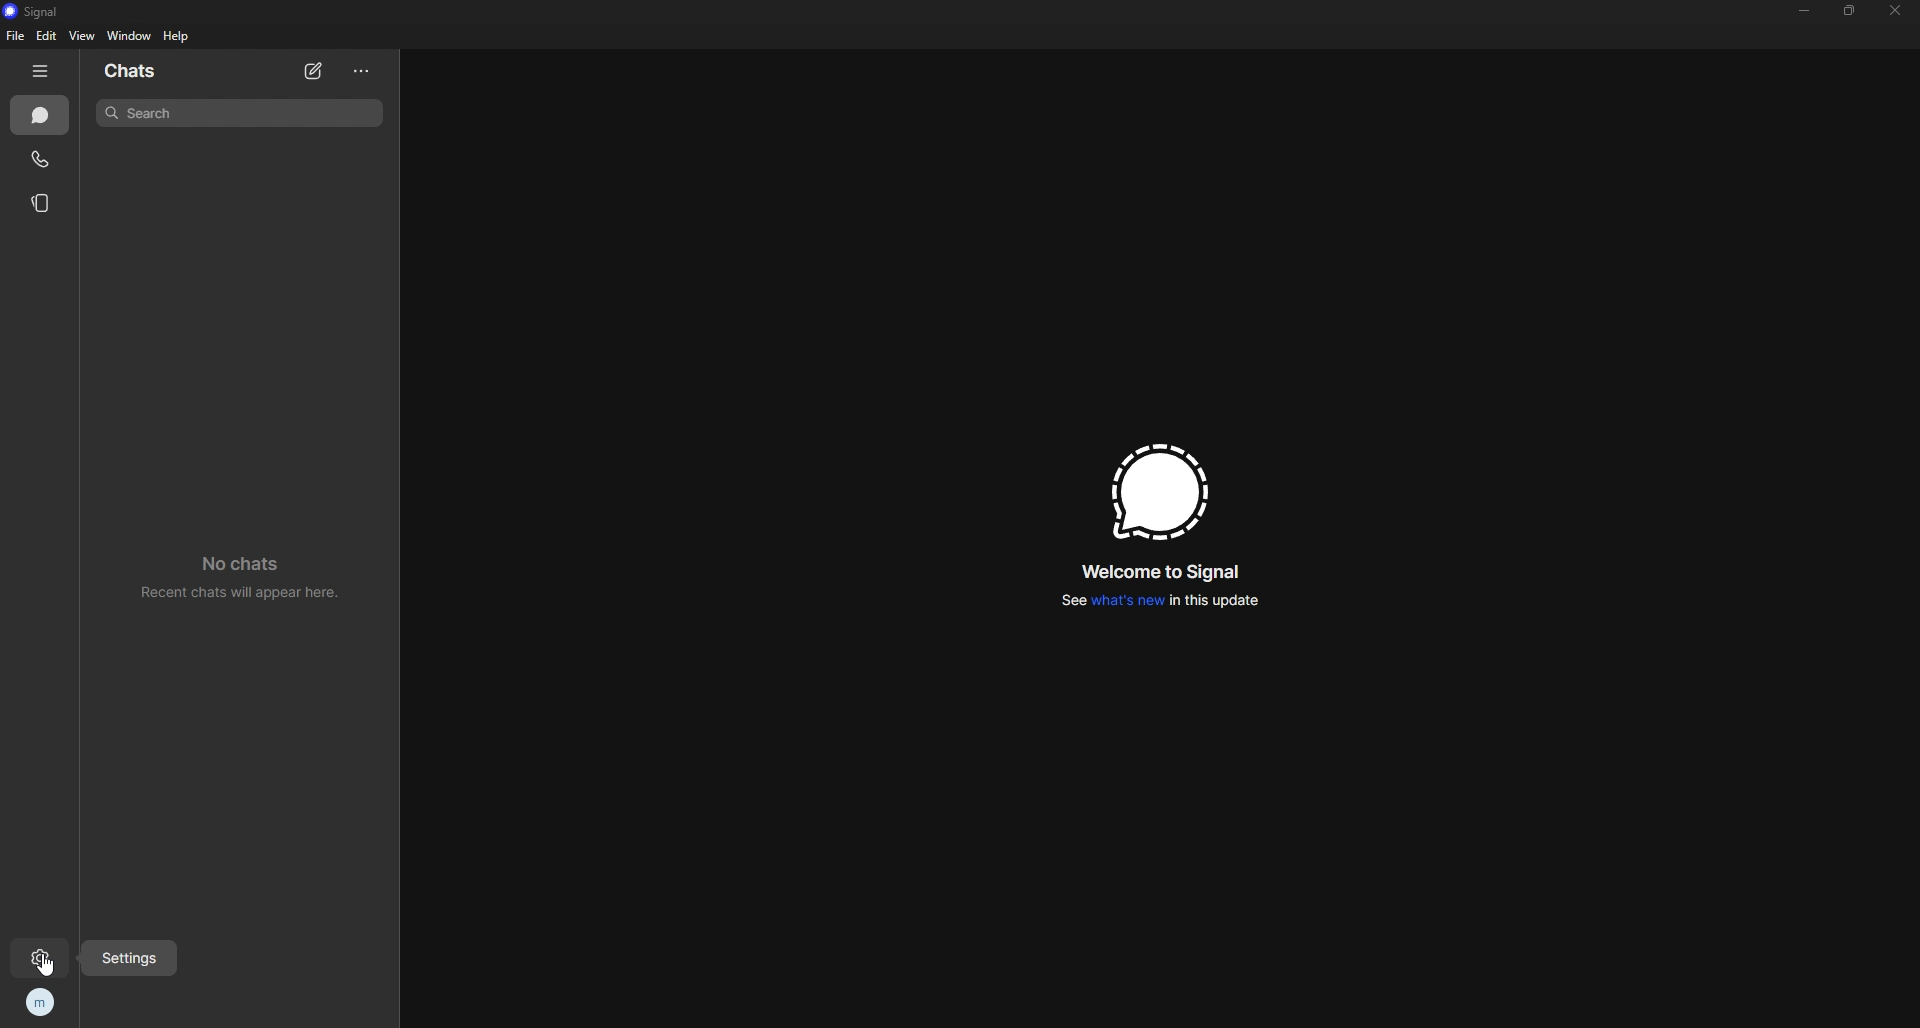  I want to click on file, so click(15, 37).